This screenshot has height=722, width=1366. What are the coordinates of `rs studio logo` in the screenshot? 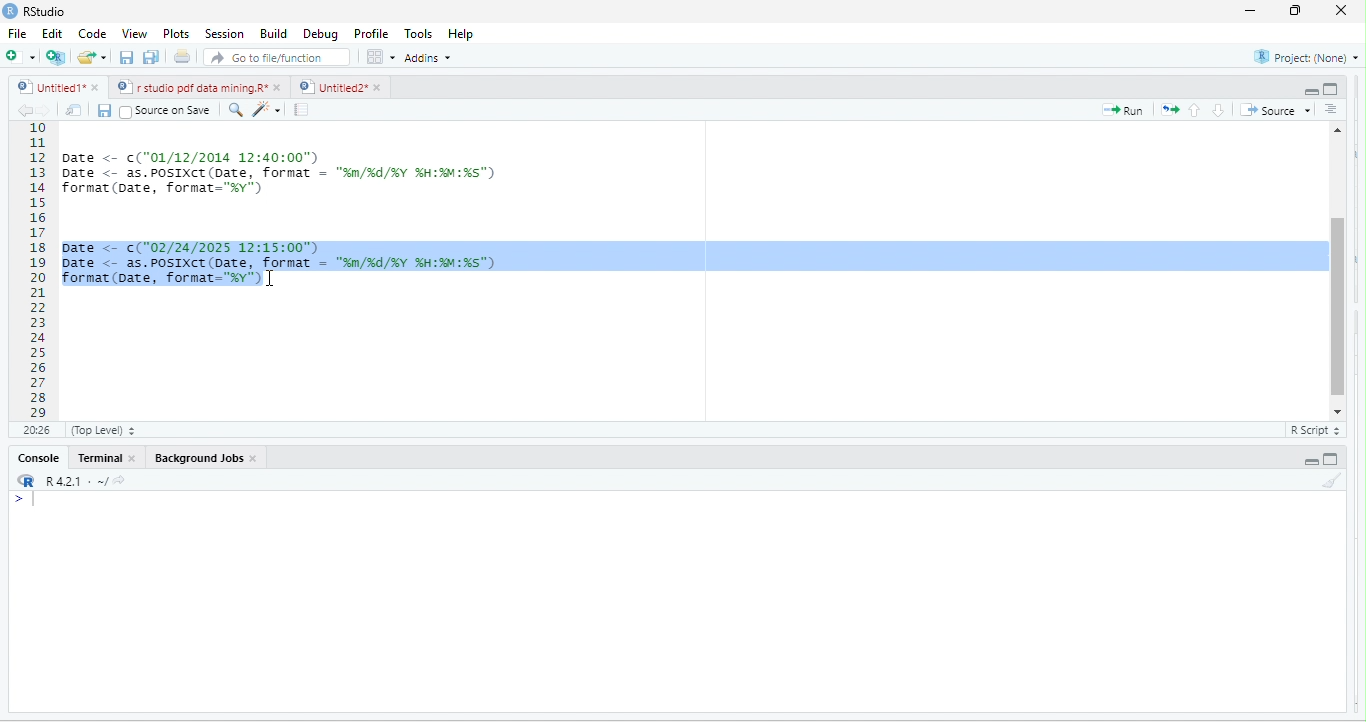 It's located at (24, 481).